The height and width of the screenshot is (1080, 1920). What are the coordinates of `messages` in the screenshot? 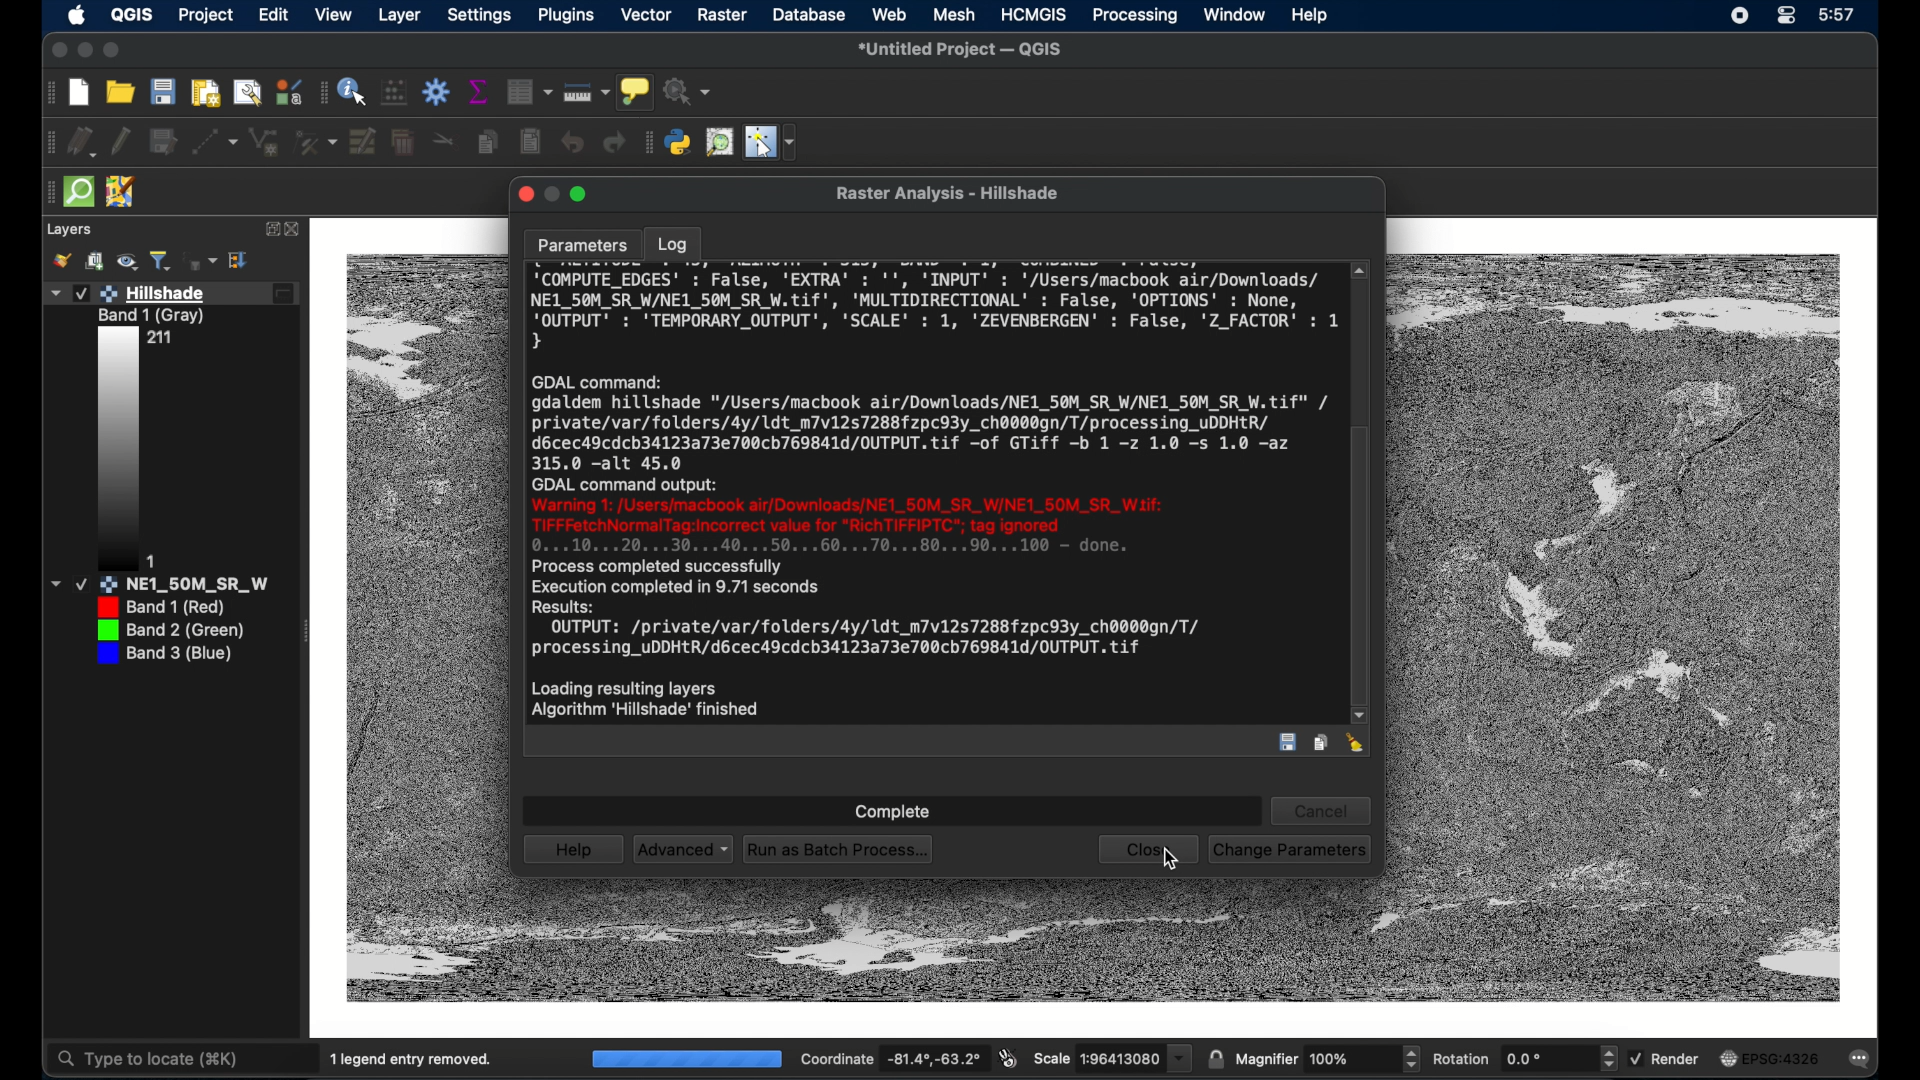 It's located at (1862, 1060).